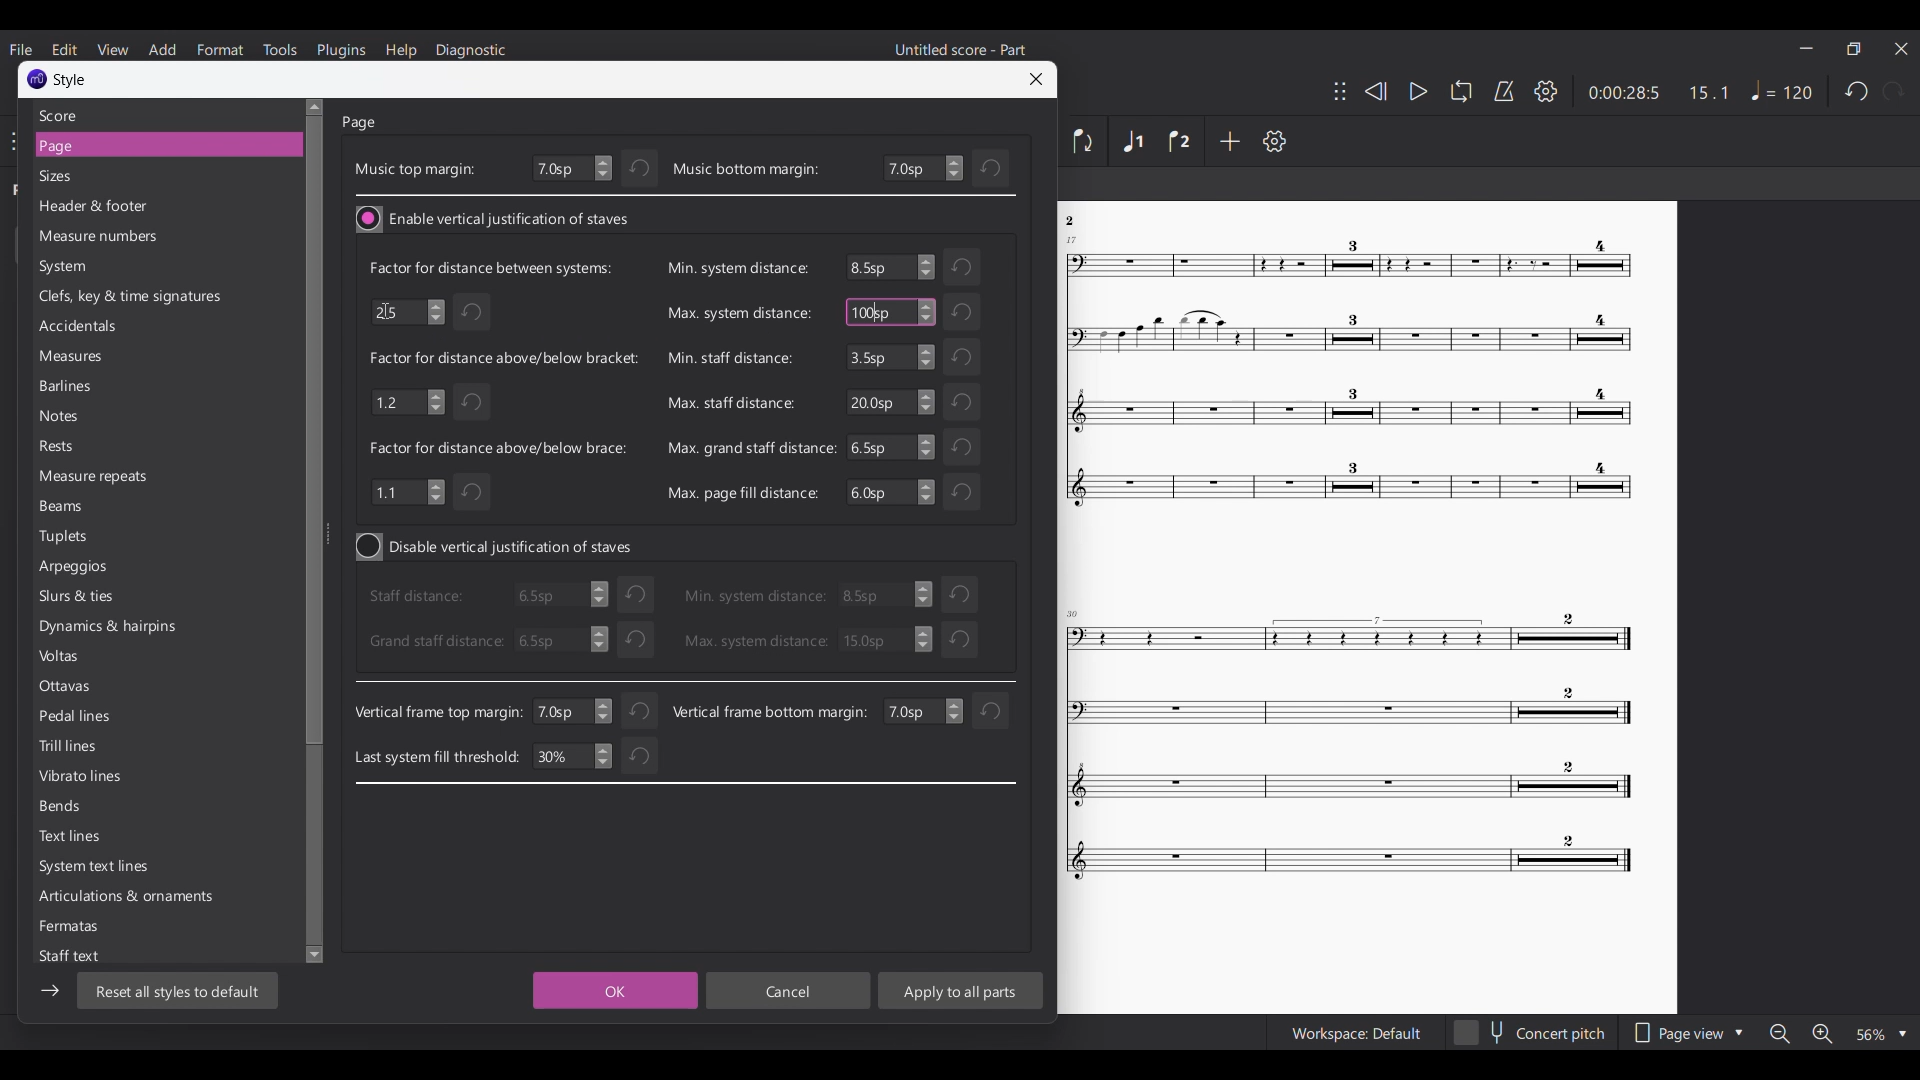 This screenshot has width=1920, height=1080. What do you see at coordinates (474, 401) in the screenshot?
I see `Undo` at bounding box center [474, 401].